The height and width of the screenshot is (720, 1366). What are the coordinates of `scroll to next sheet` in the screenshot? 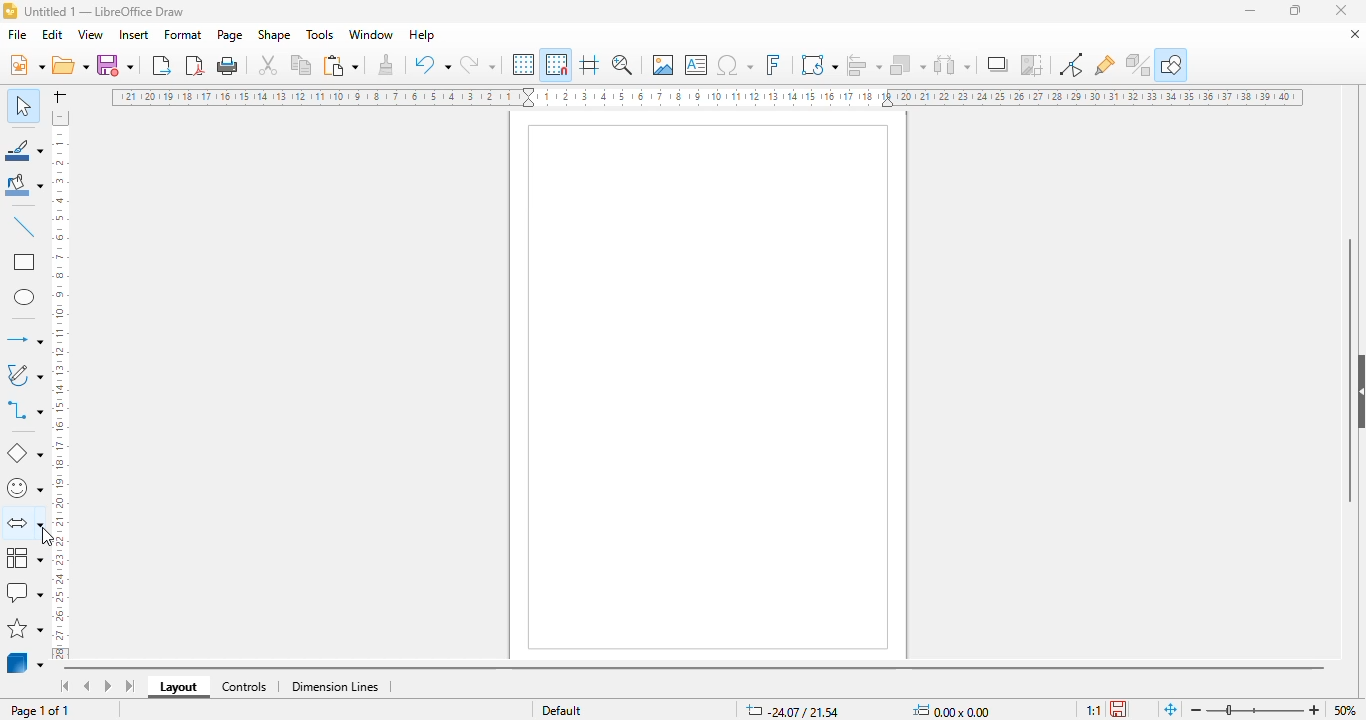 It's located at (108, 685).